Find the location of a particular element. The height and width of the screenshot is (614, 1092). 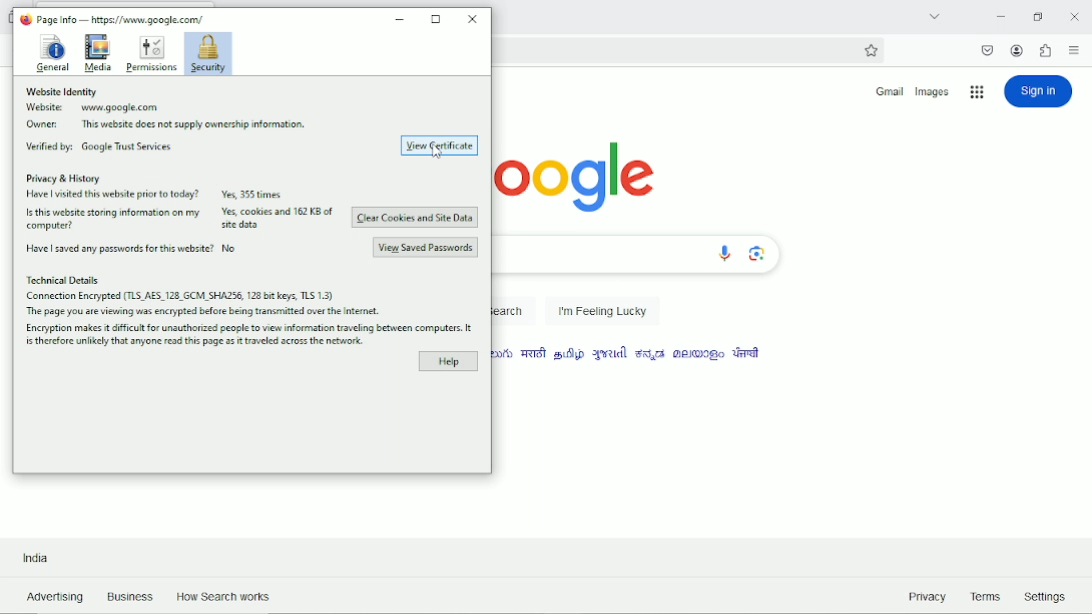

India is located at coordinates (35, 560).